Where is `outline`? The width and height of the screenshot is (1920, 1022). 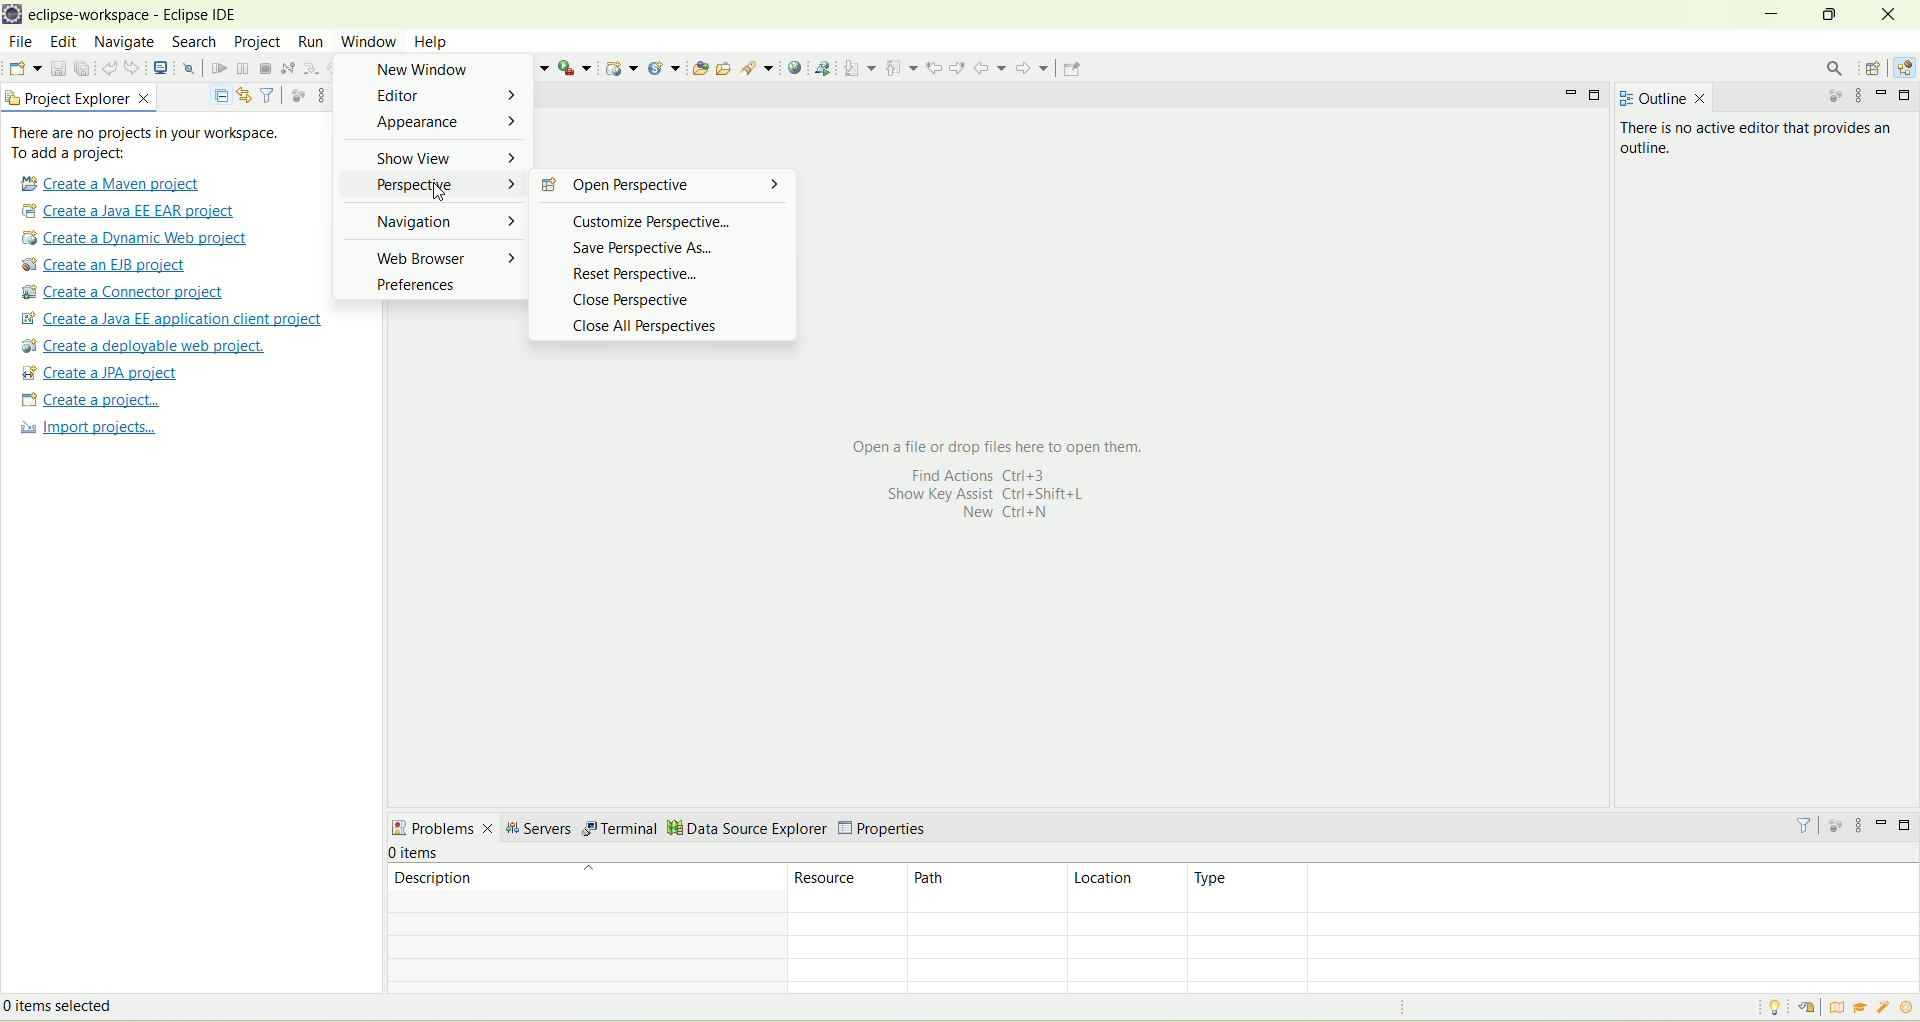 outline is located at coordinates (1659, 95).